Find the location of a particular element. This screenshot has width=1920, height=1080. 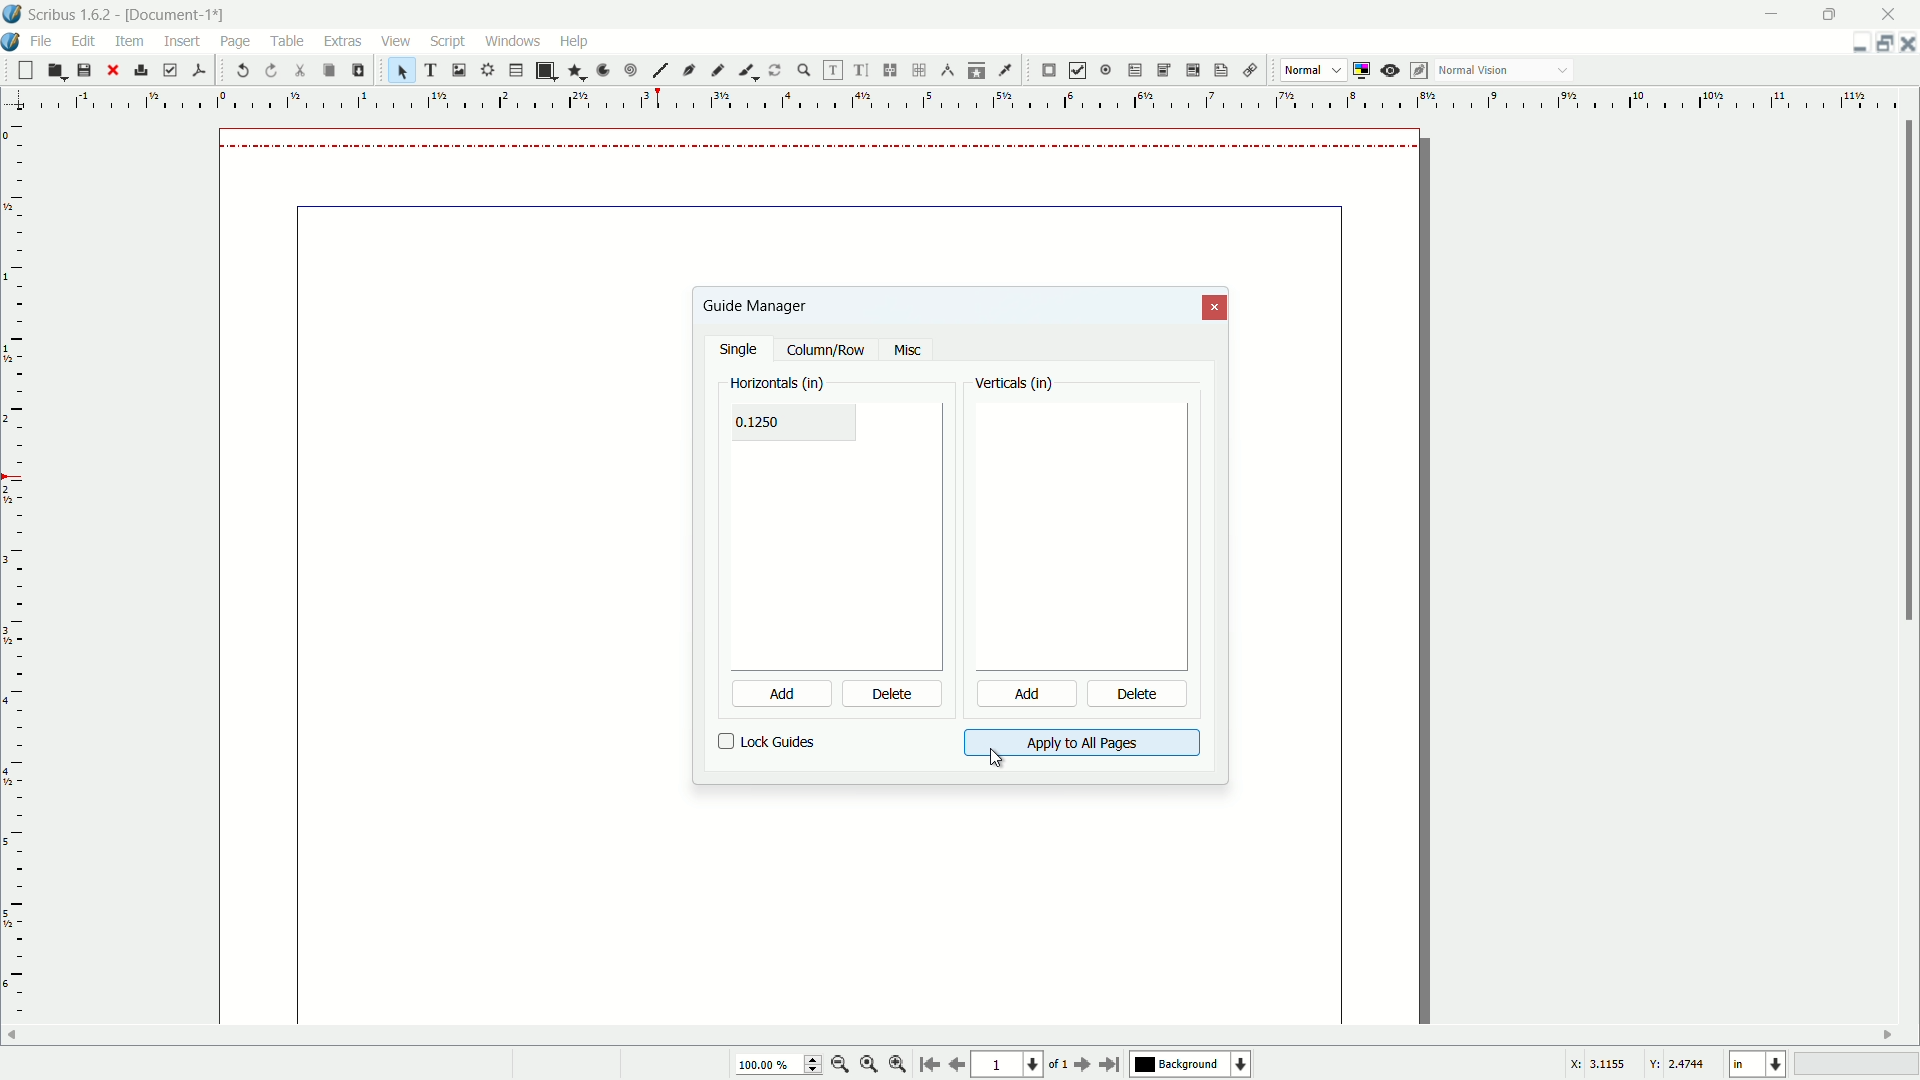

go to next page is located at coordinates (1079, 1065).